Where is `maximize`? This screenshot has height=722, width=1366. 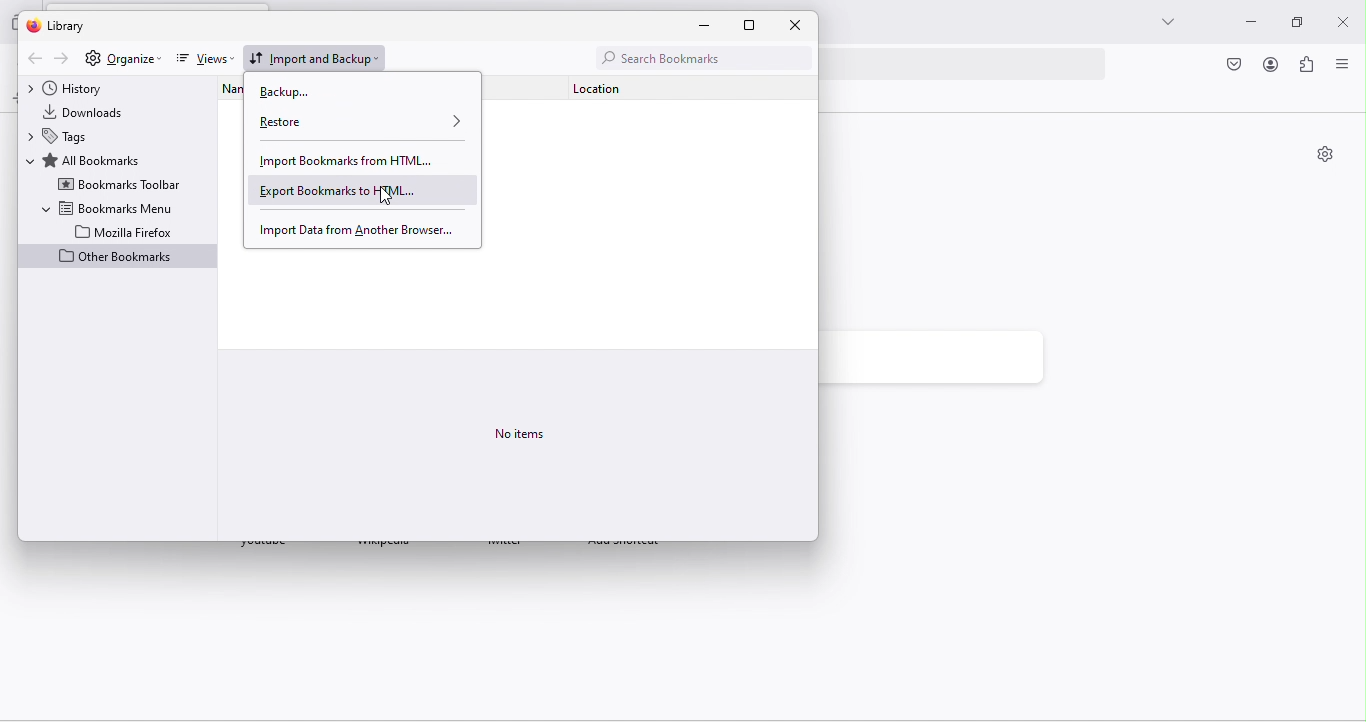 maximize is located at coordinates (759, 25).